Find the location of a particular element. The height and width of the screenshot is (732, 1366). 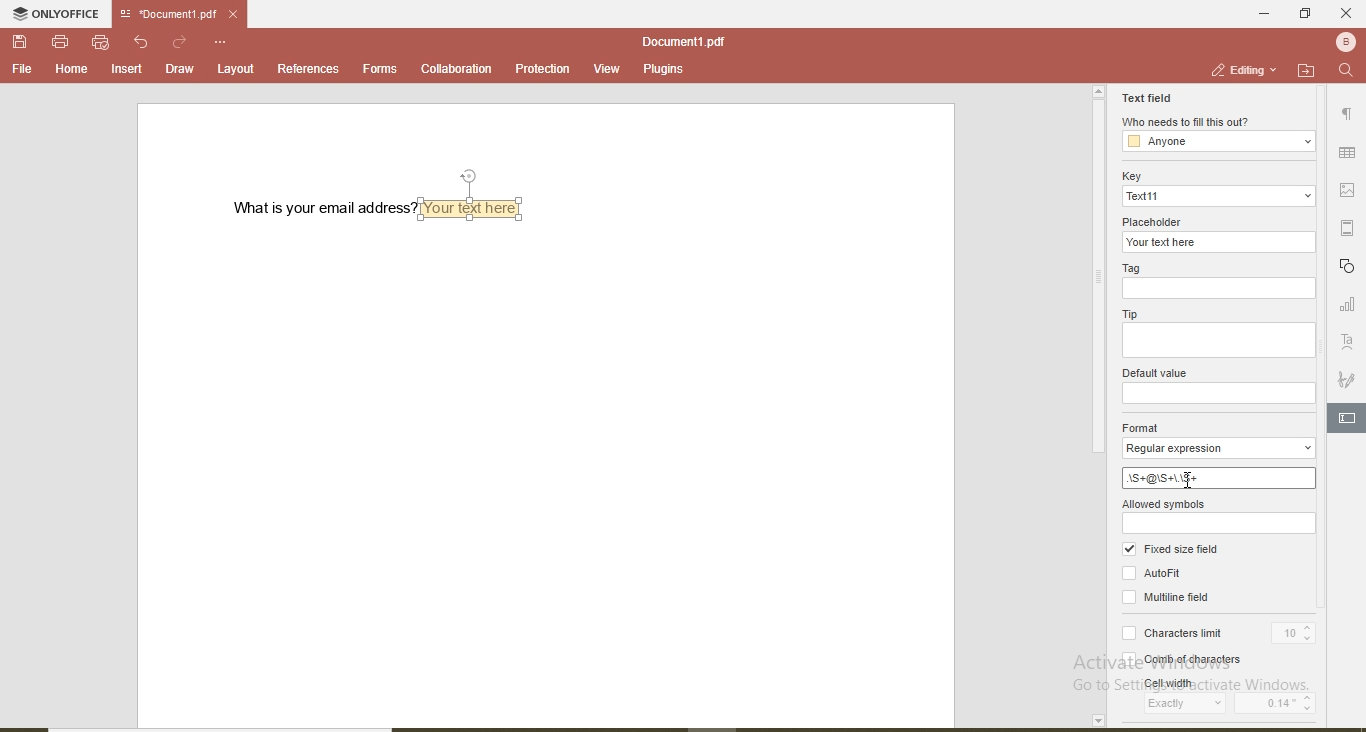

page down is located at coordinates (1097, 721).